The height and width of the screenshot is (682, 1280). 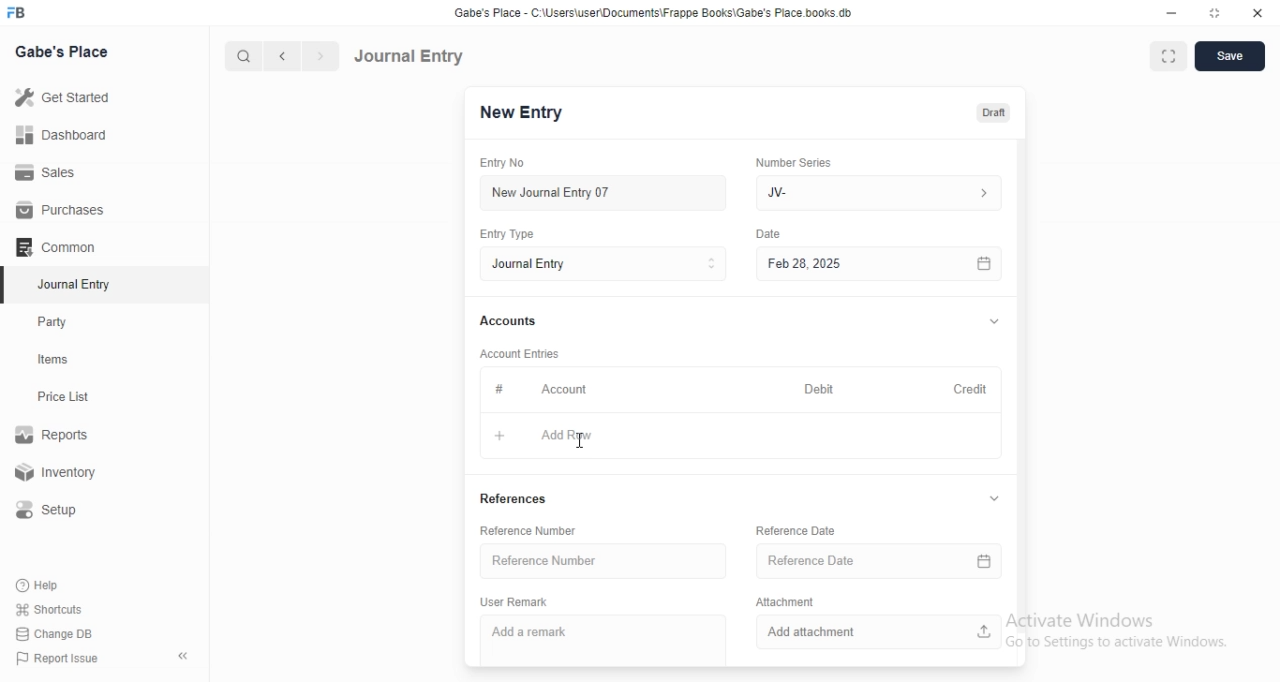 I want to click on Draft, so click(x=993, y=113).